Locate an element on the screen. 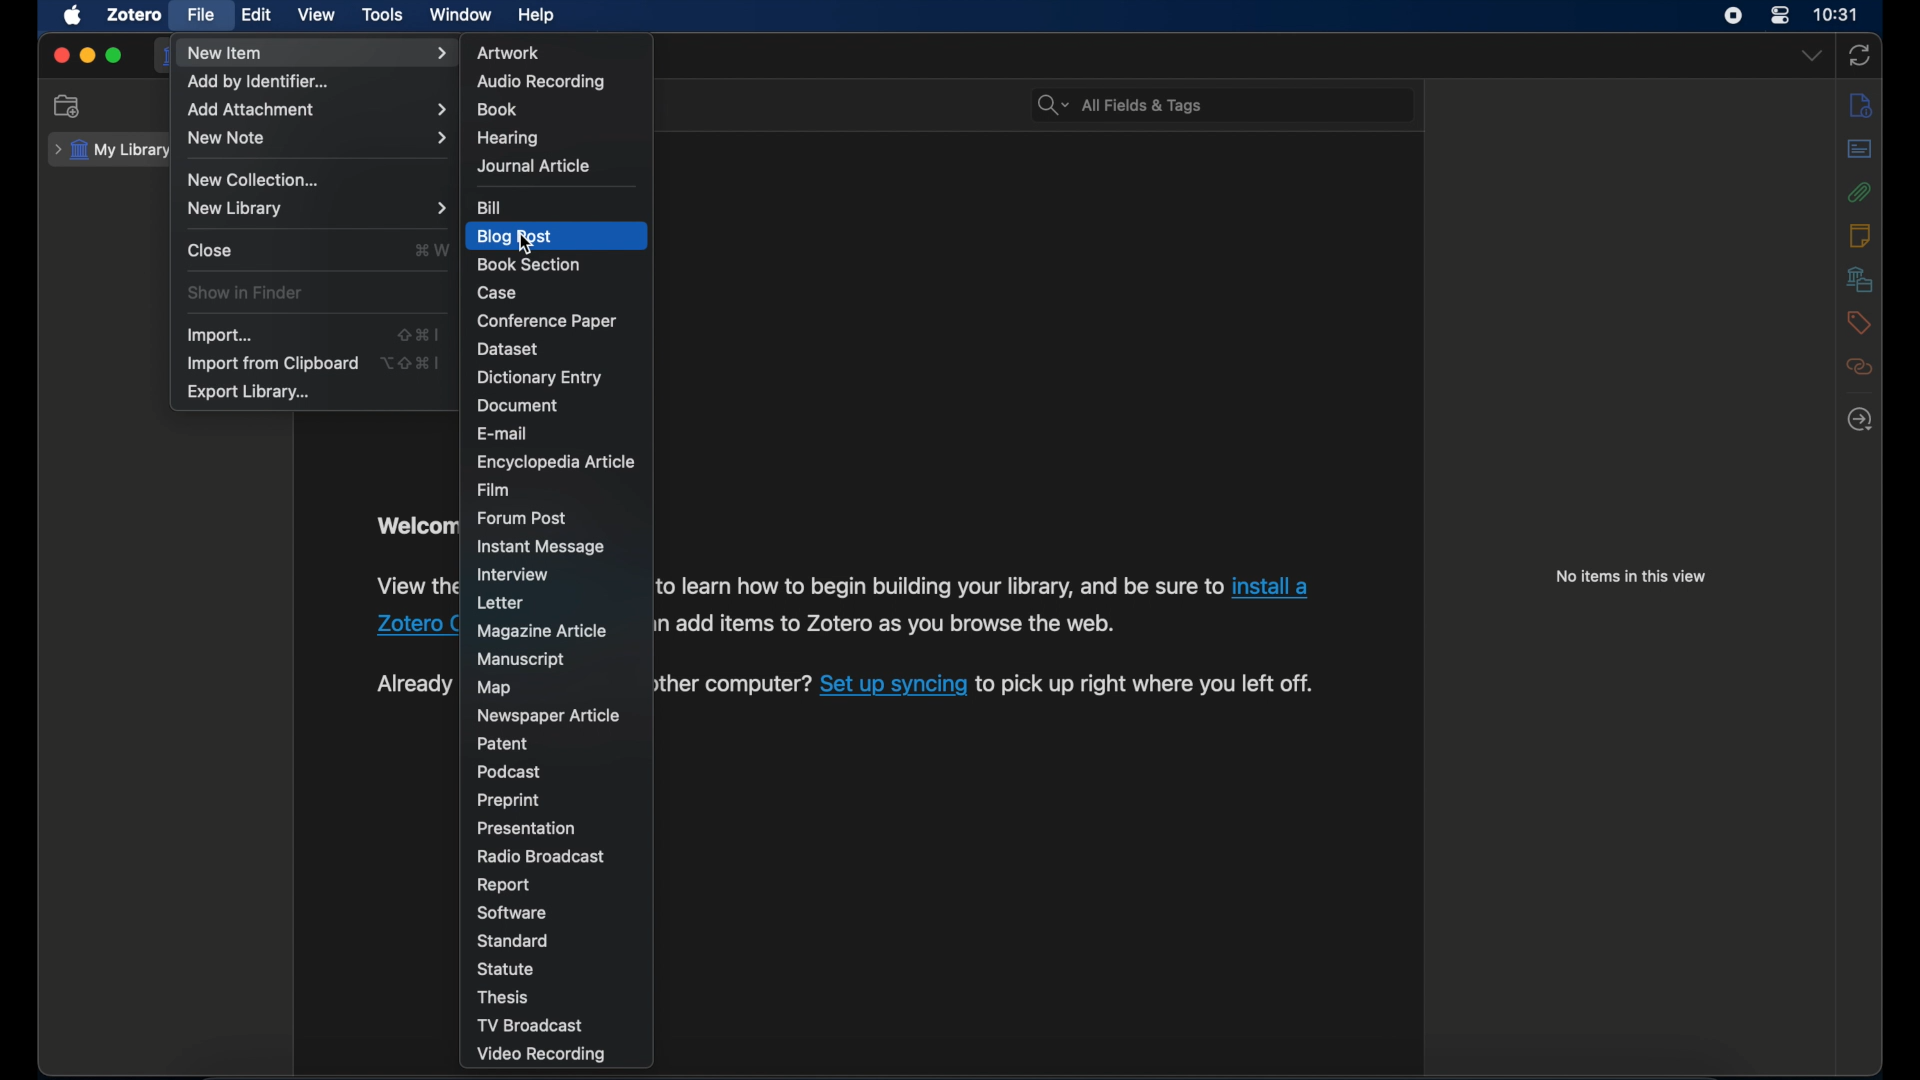 Image resolution: width=1920 pixels, height=1080 pixels. locate is located at coordinates (1858, 419).